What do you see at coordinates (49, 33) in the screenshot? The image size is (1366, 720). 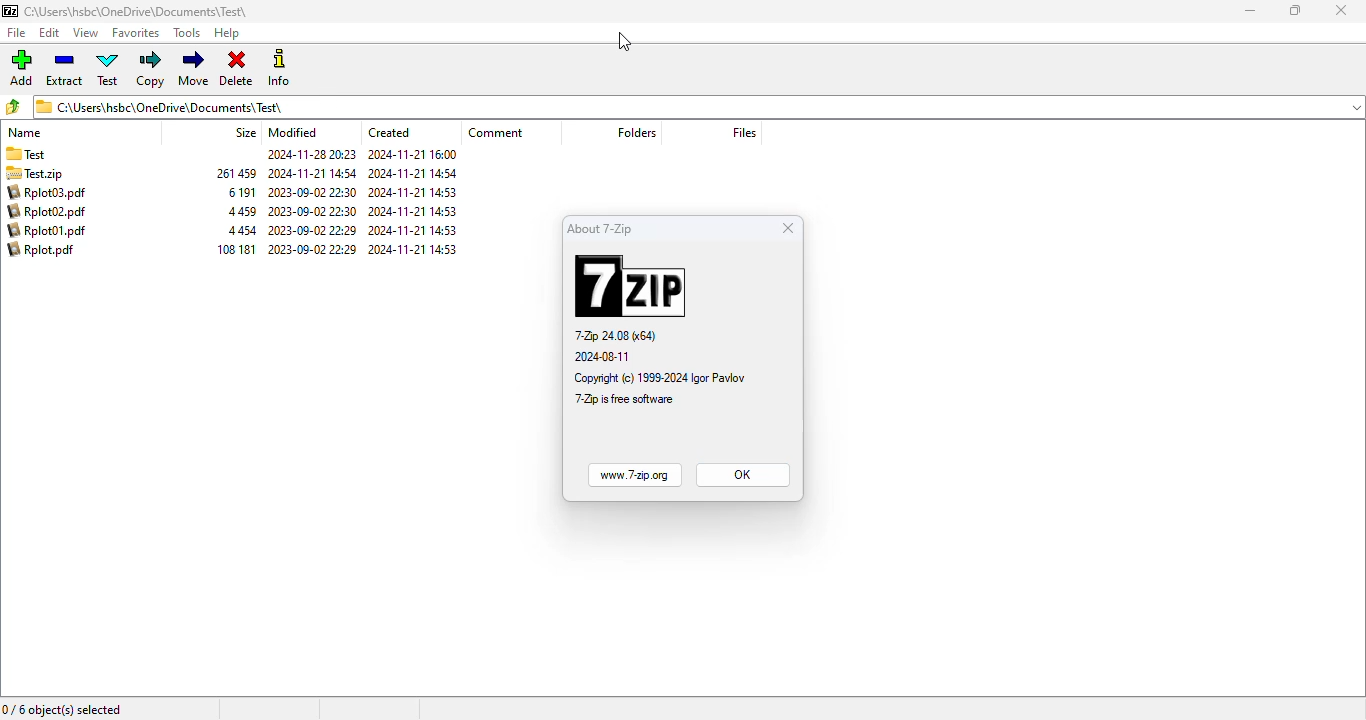 I see `edit` at bounding box center [49, 33].